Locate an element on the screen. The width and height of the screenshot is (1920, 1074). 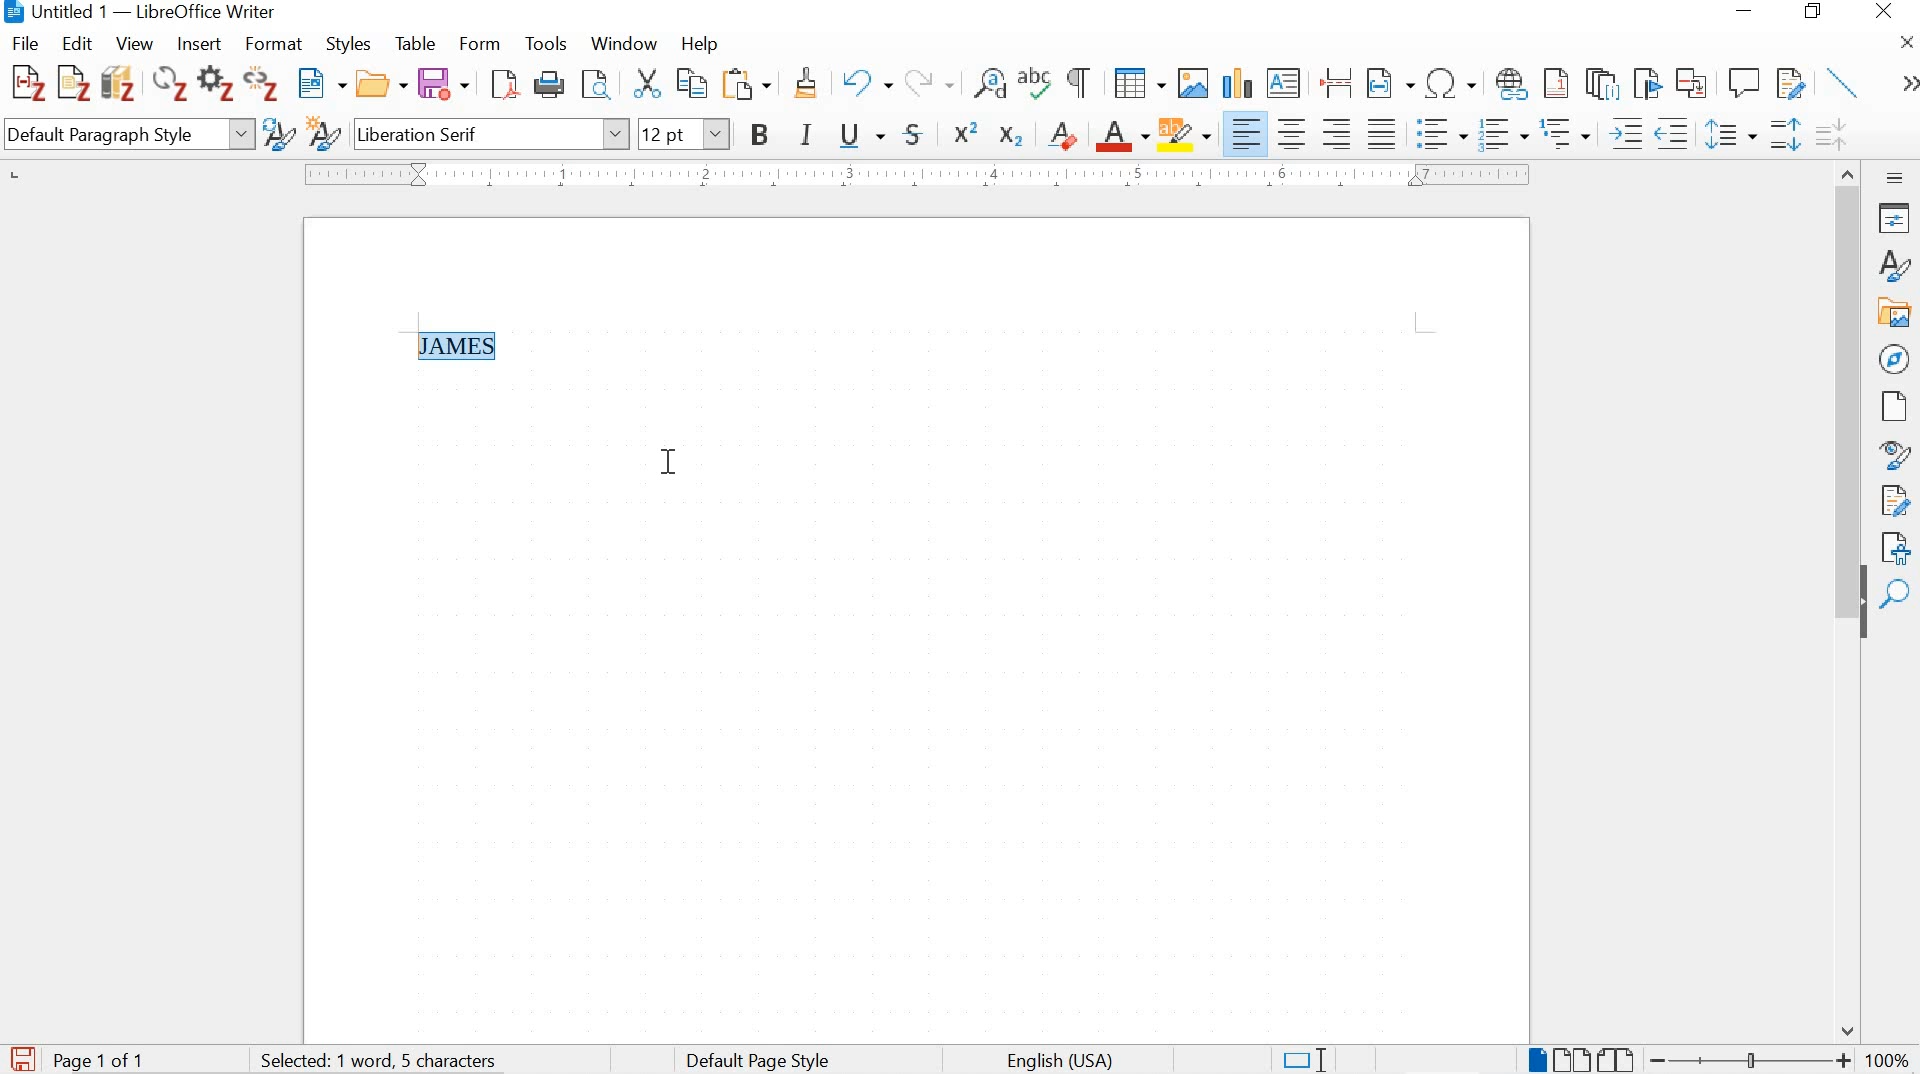
undo is located at coordinates (865, 85).